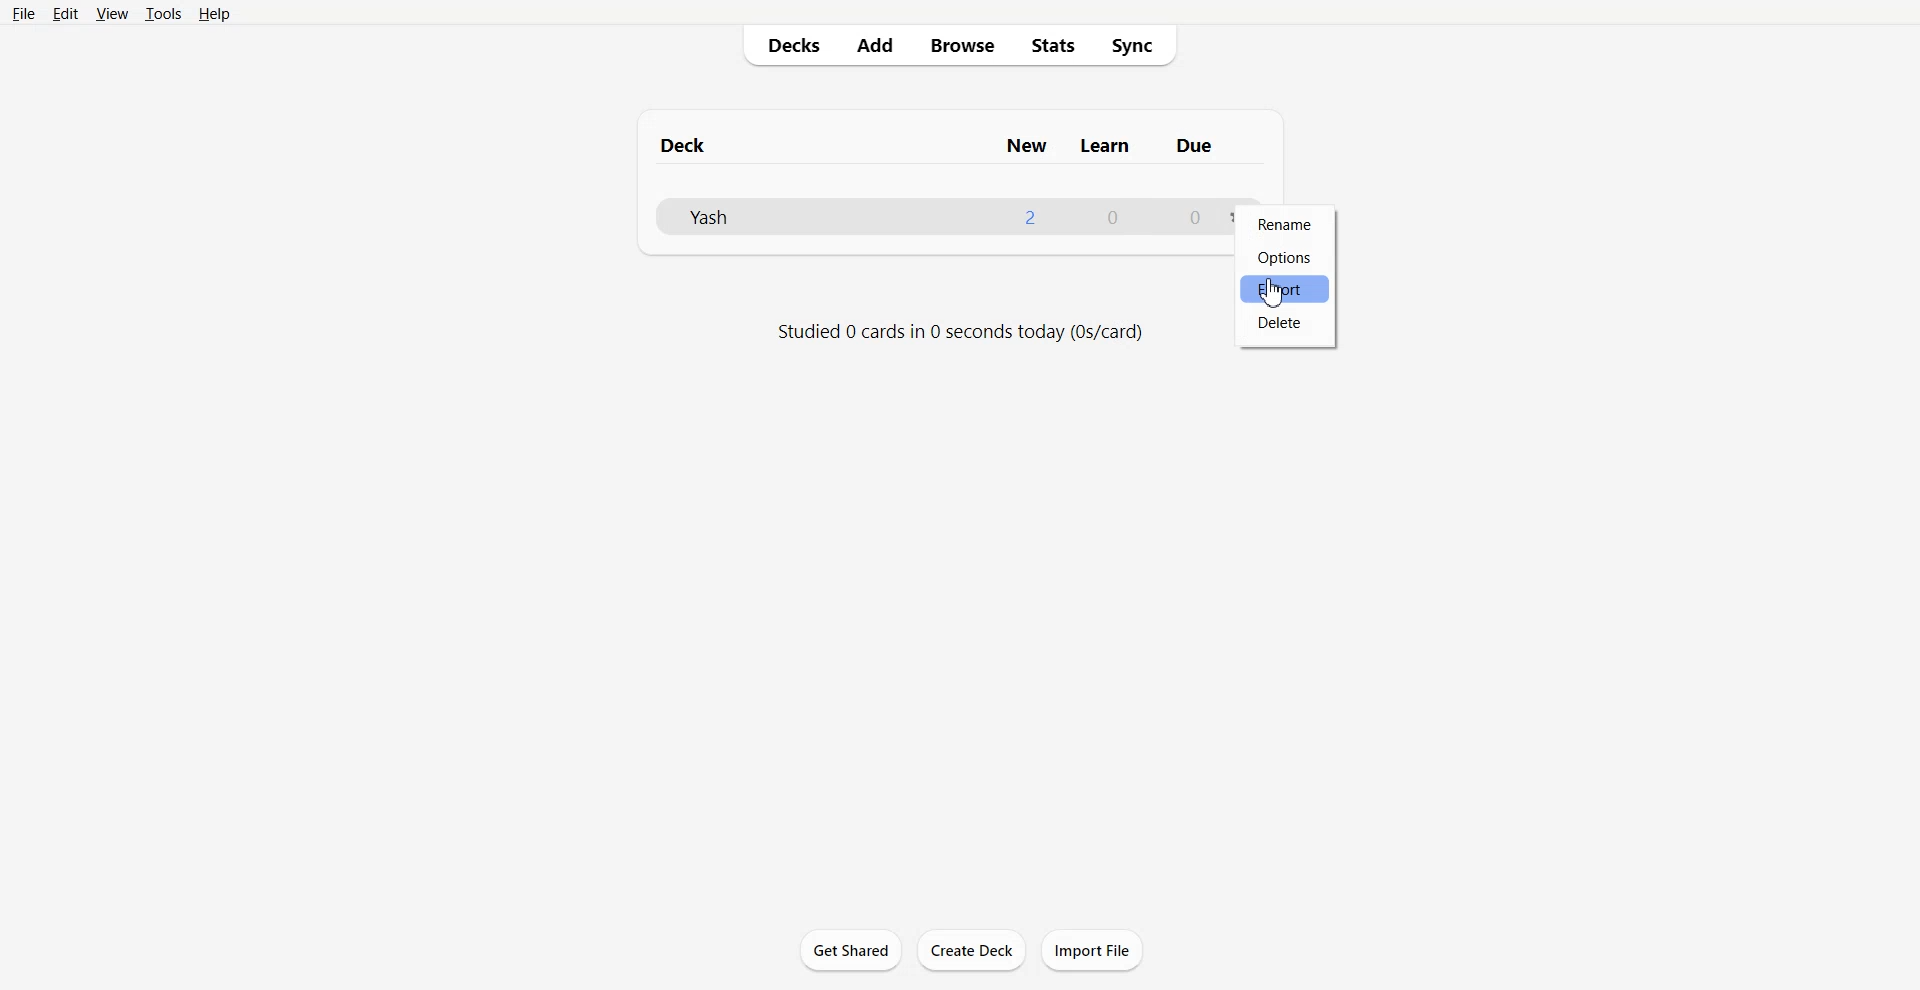  What do you see at coordinates (960, 45) in the screenshot?
I see `Browse` at bounding box center [960, 45].